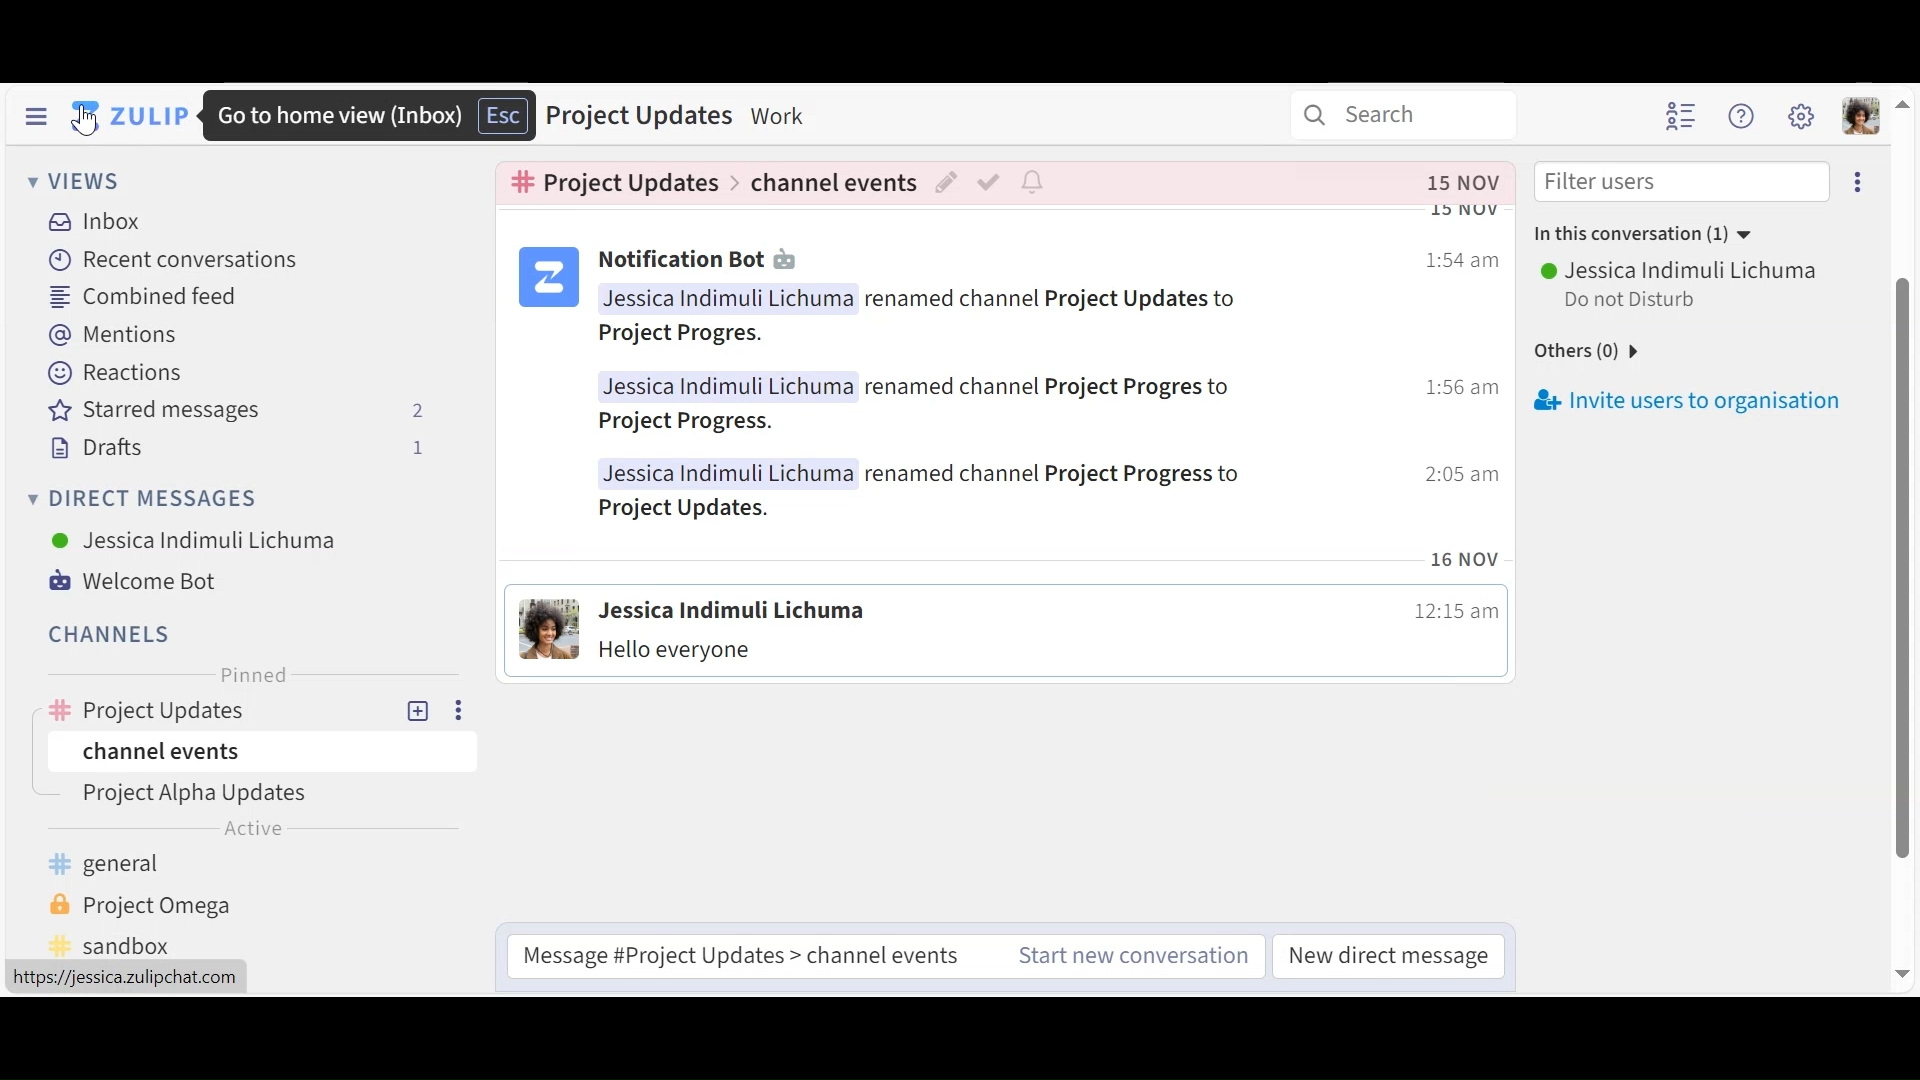 The image size is (1920, 1080). What do you see at coordinates (689, 118) in the screenshot?
I see `Project Updates Work` at bounding box center [689, 118].